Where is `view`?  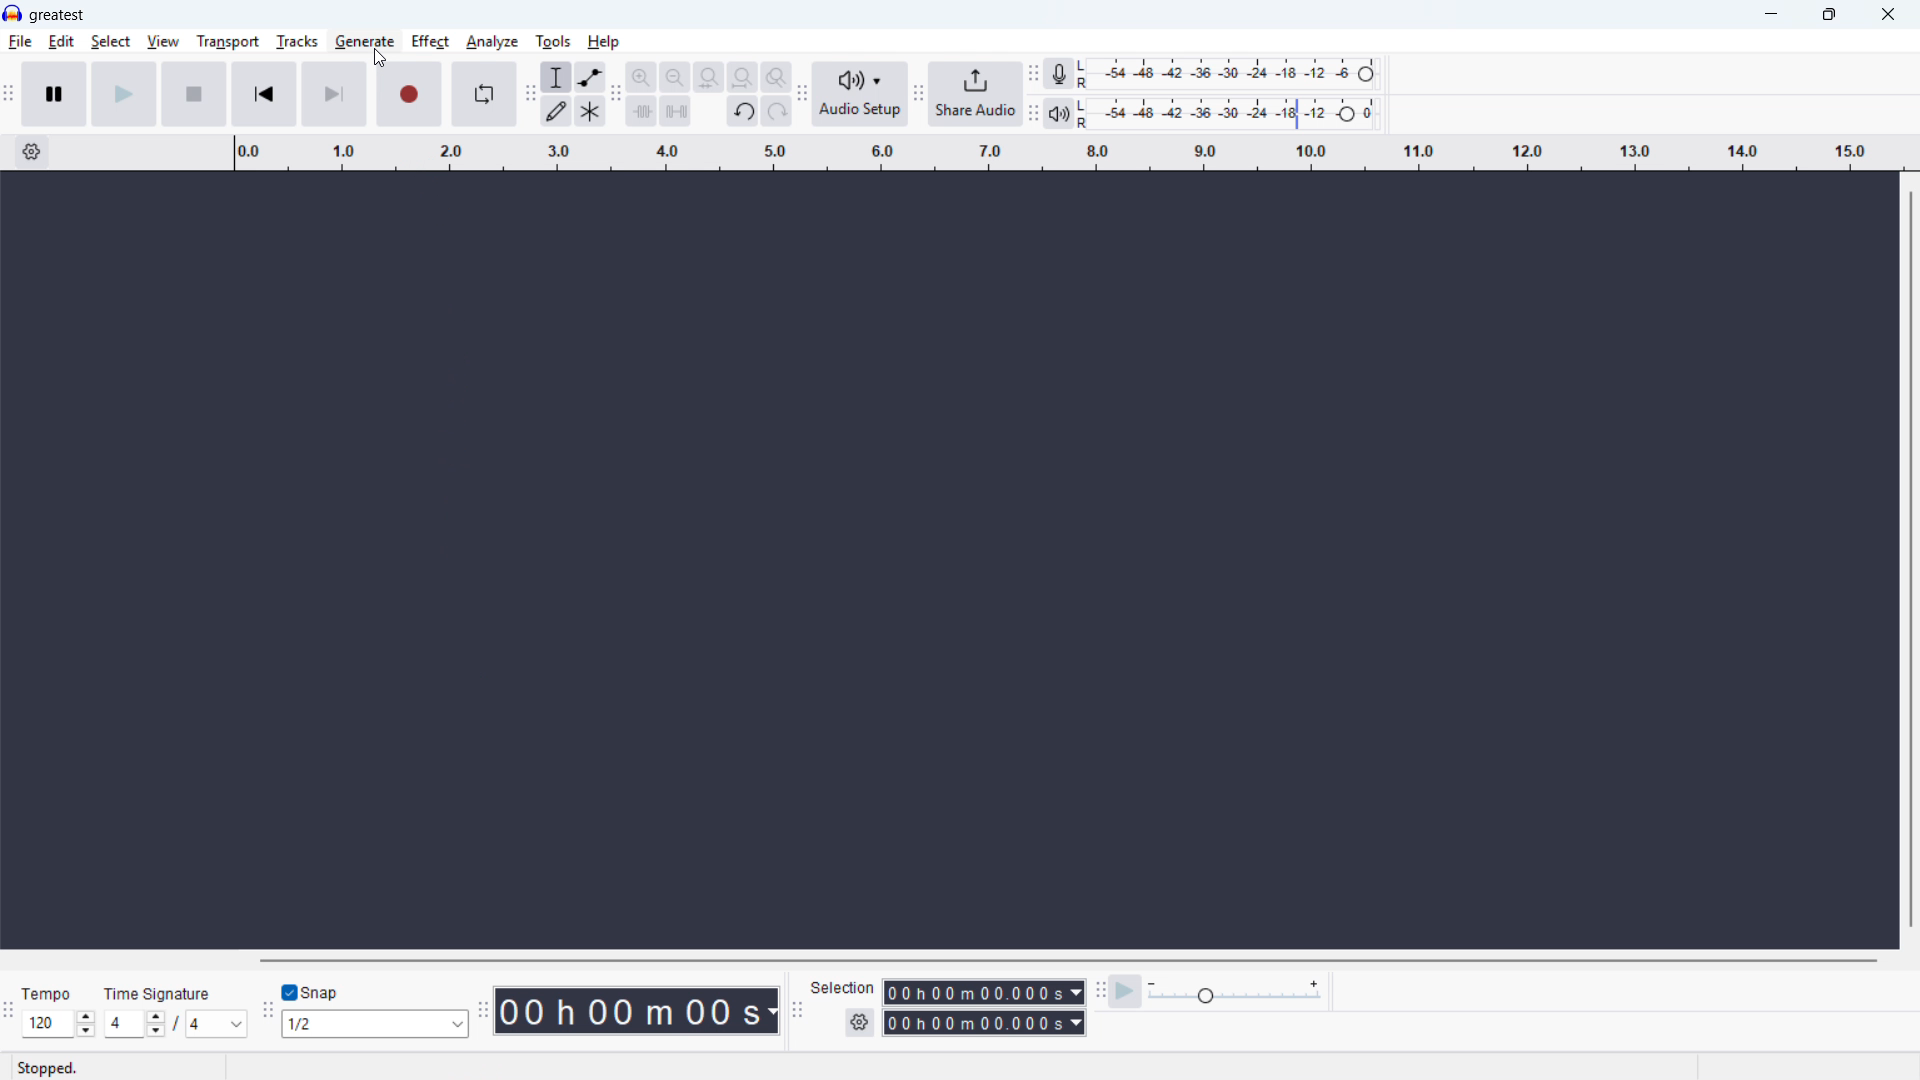
view is located at coordinates (162, 41).